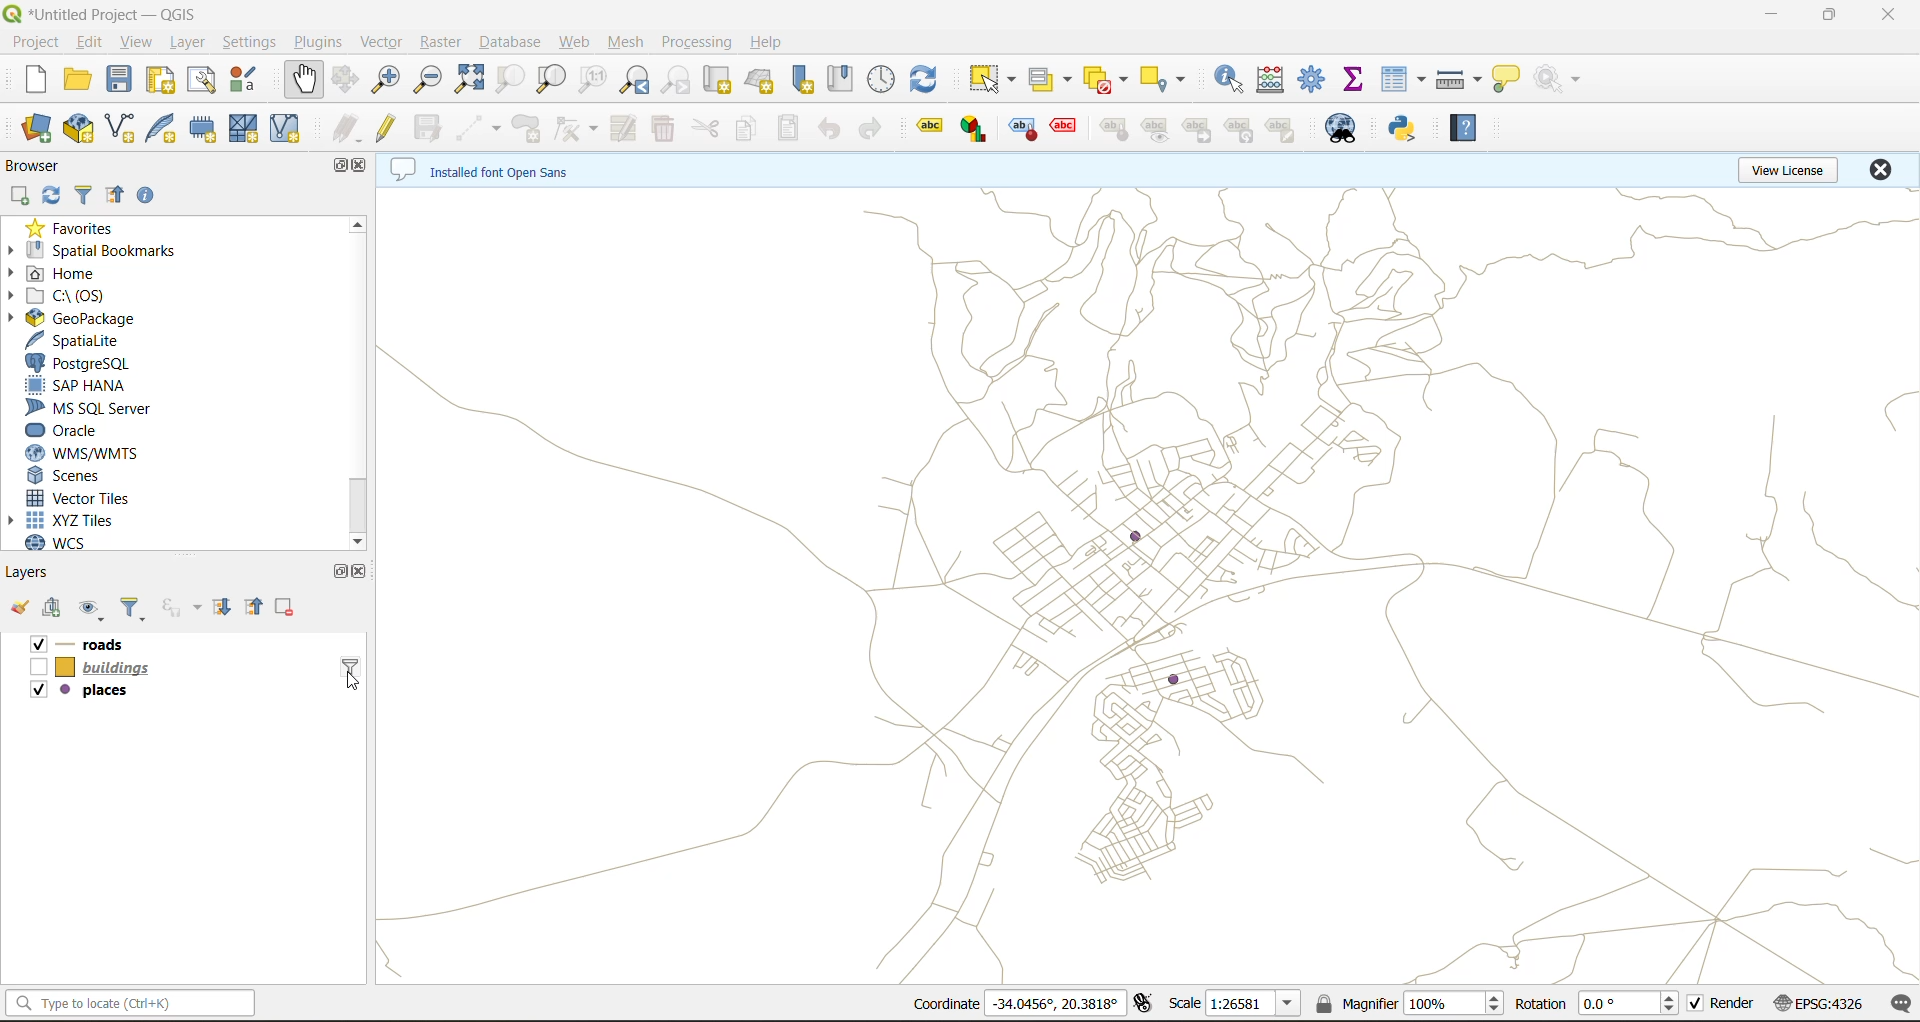 Image resolution: width=1920 pixels, height=1022 pixels. I want to click on minimize, so click(1768, 18).